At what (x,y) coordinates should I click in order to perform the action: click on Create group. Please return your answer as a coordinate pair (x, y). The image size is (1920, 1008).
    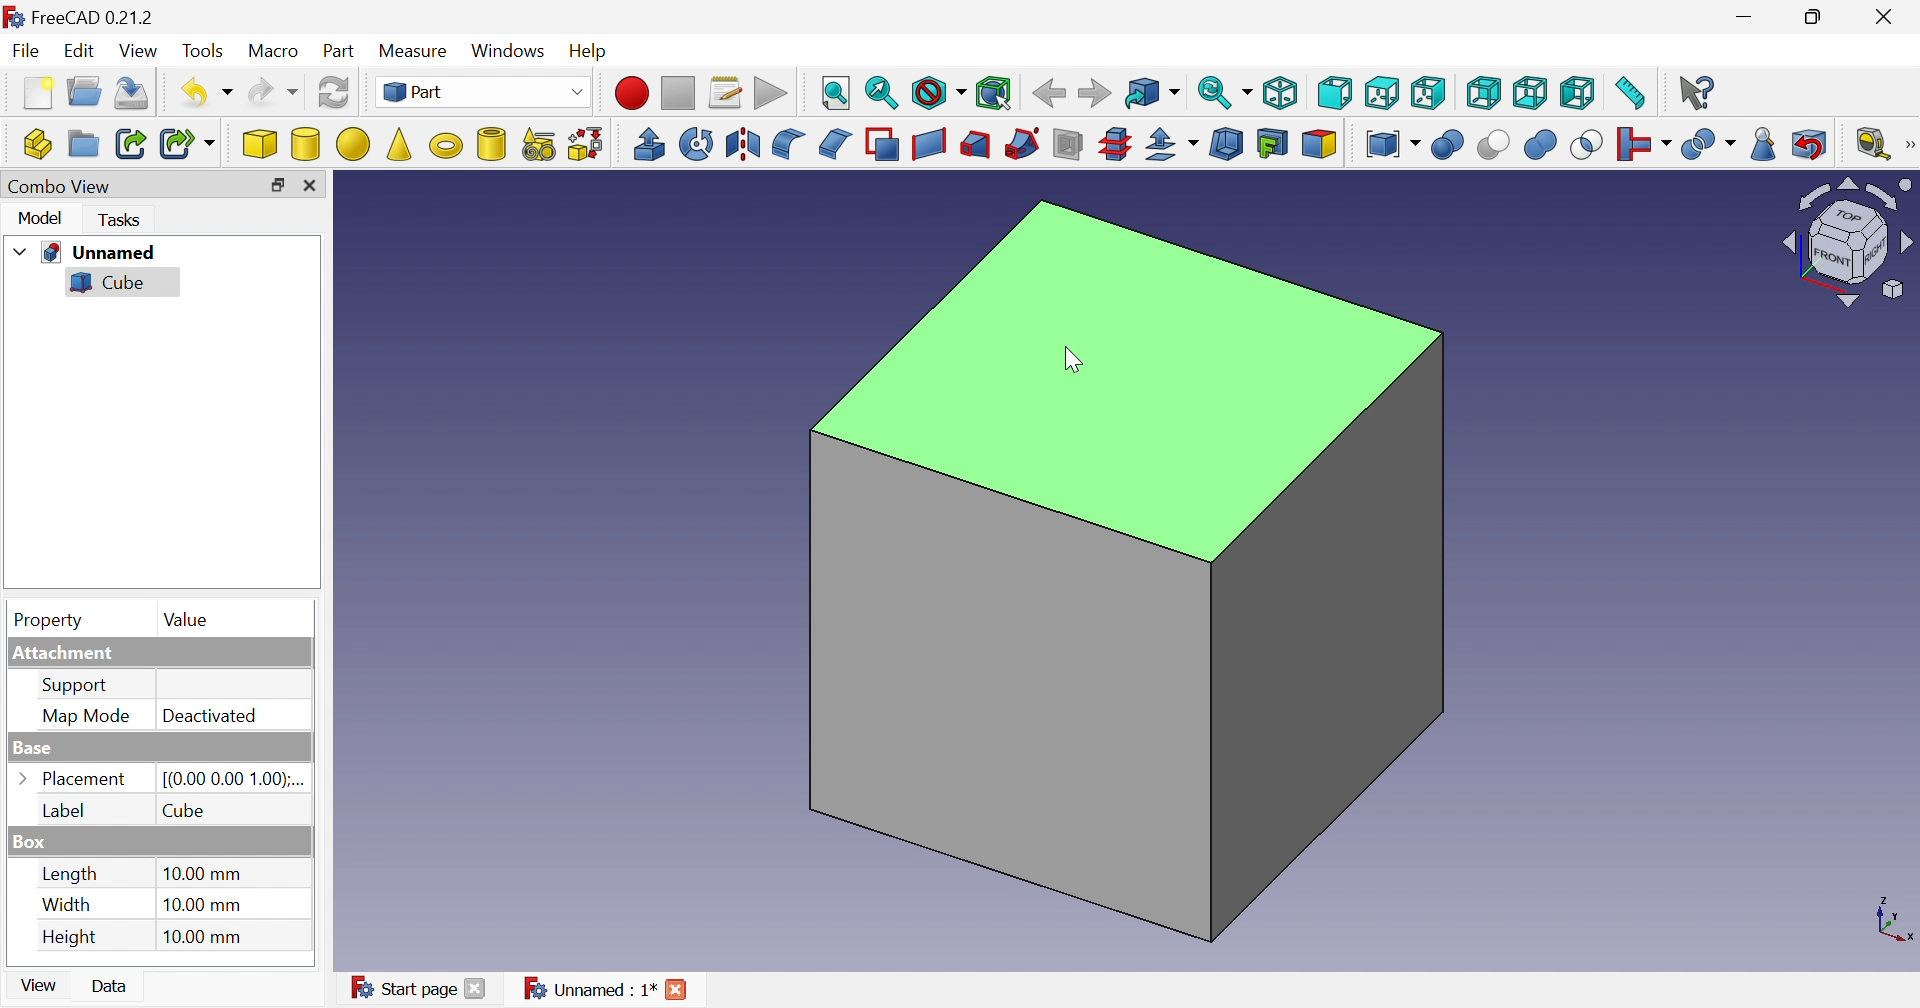
    Looking at the image, I should click on (83, 143).